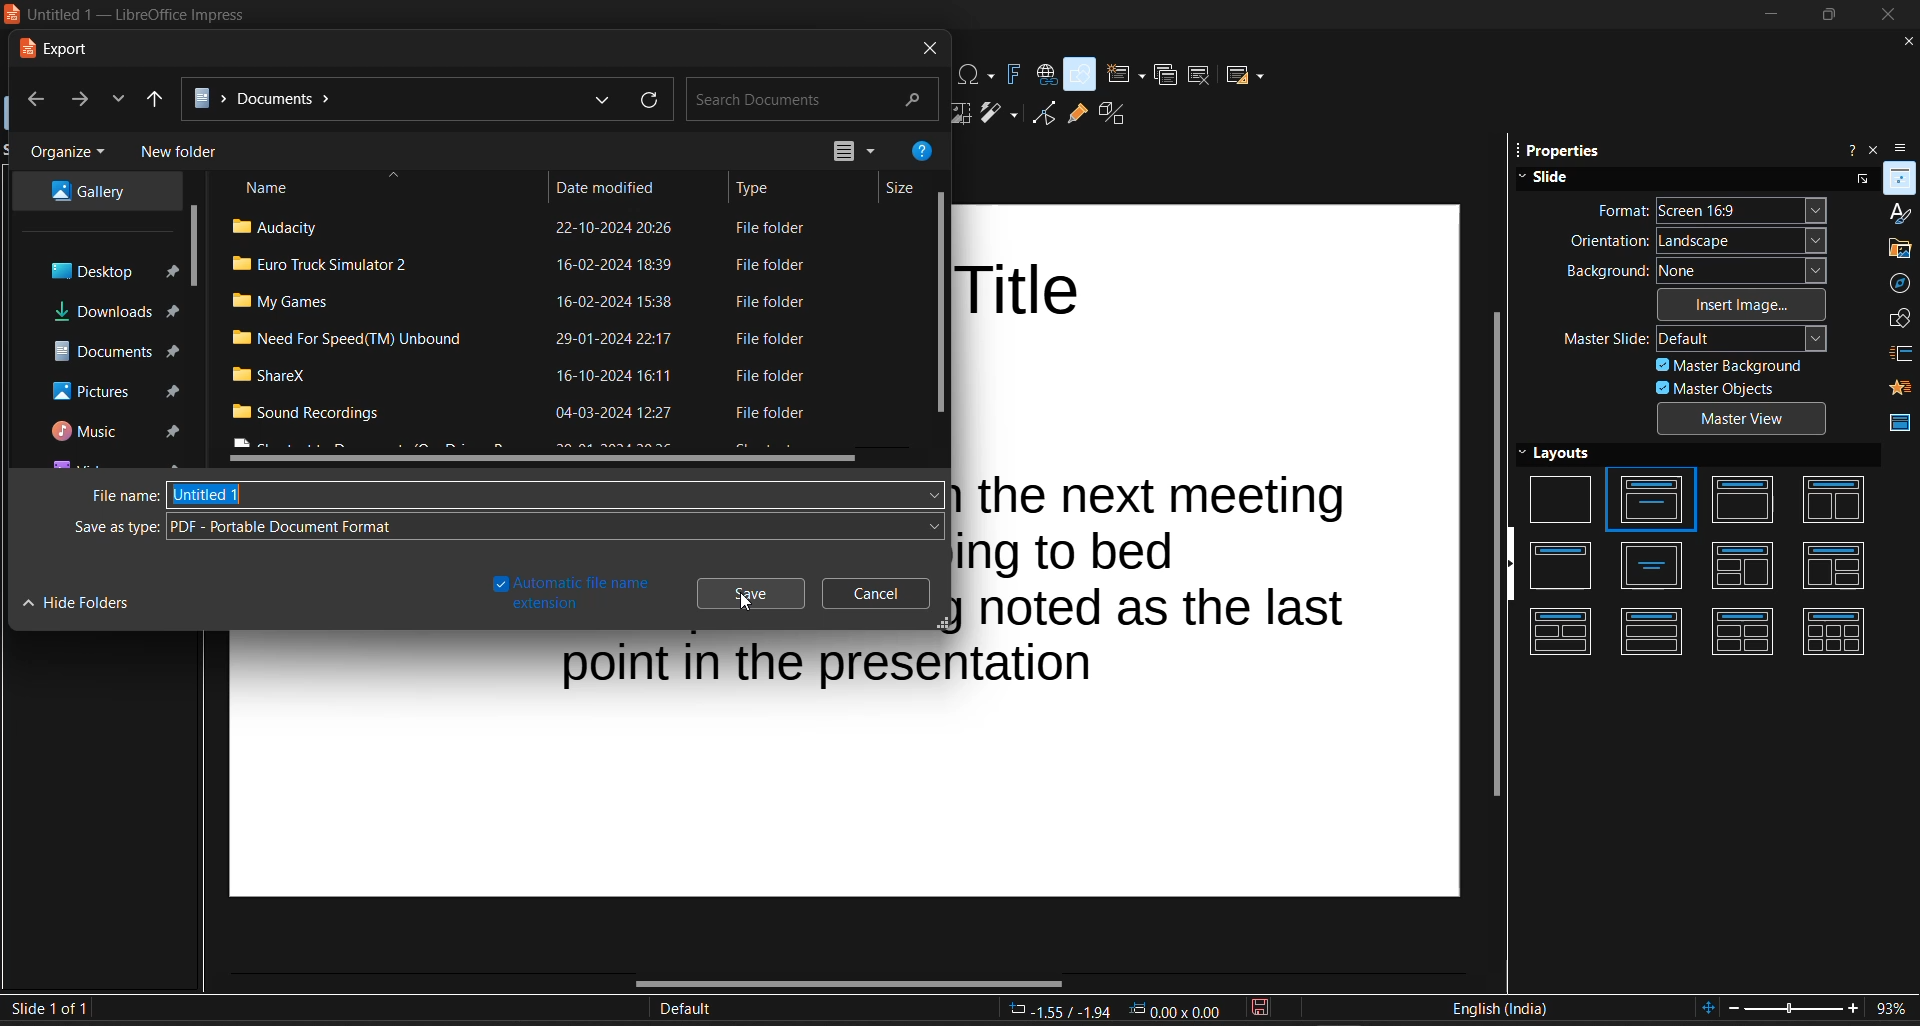 The height and width of the screenshot is (1026, 1920). I want to click on Documents, so click(116, 349).